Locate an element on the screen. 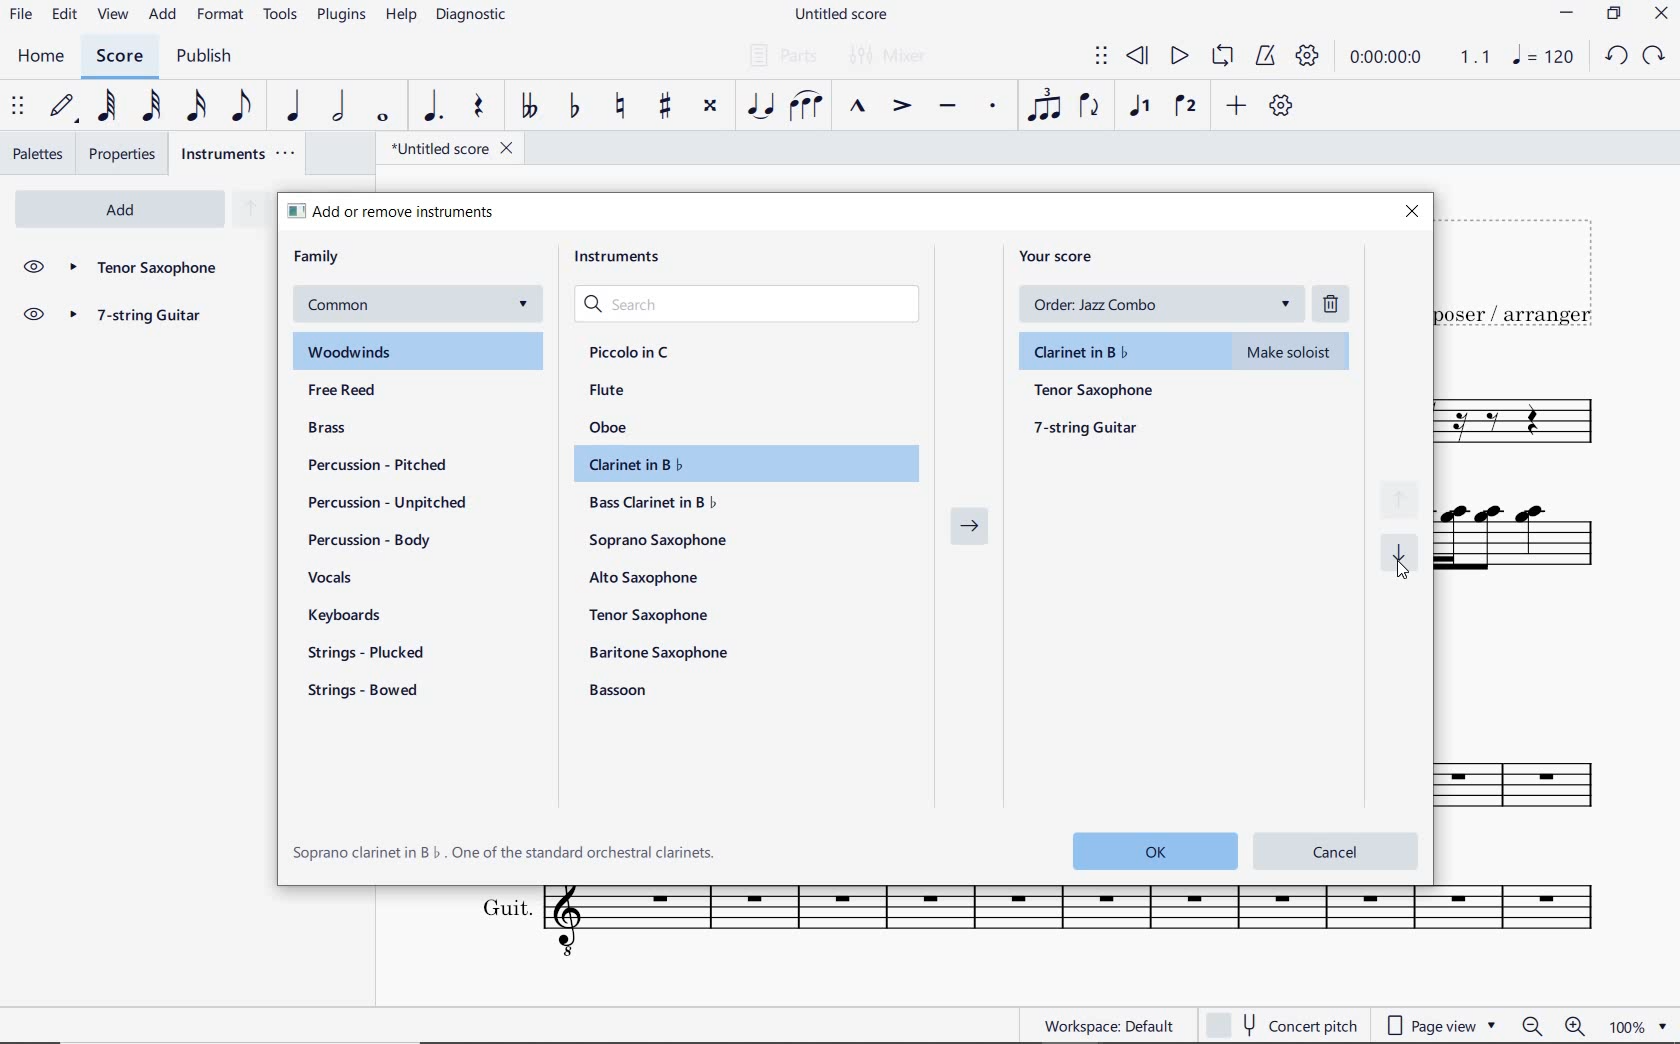 This screenshot has width=1680, height=1044. workspace default is located at coordinates (1108, 1025).